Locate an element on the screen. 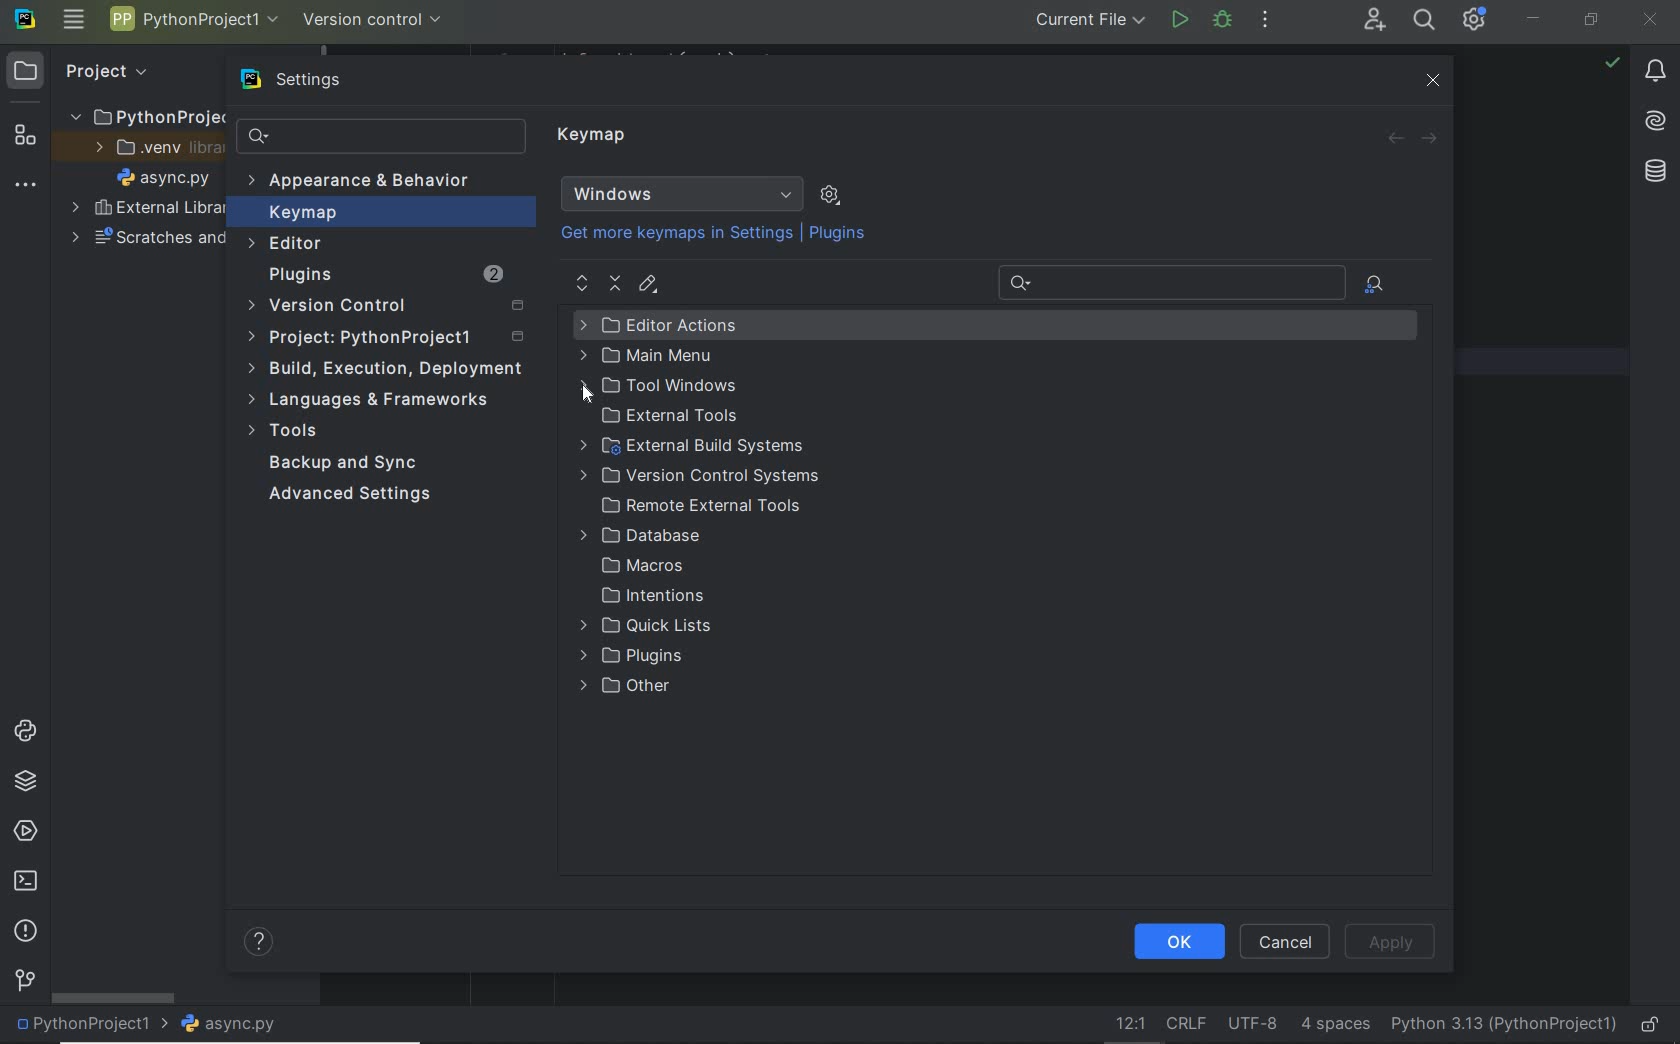 The height and width of the screenshot is (1044, 1680). Appearance & Behavior is located at coordinates (362, 182).